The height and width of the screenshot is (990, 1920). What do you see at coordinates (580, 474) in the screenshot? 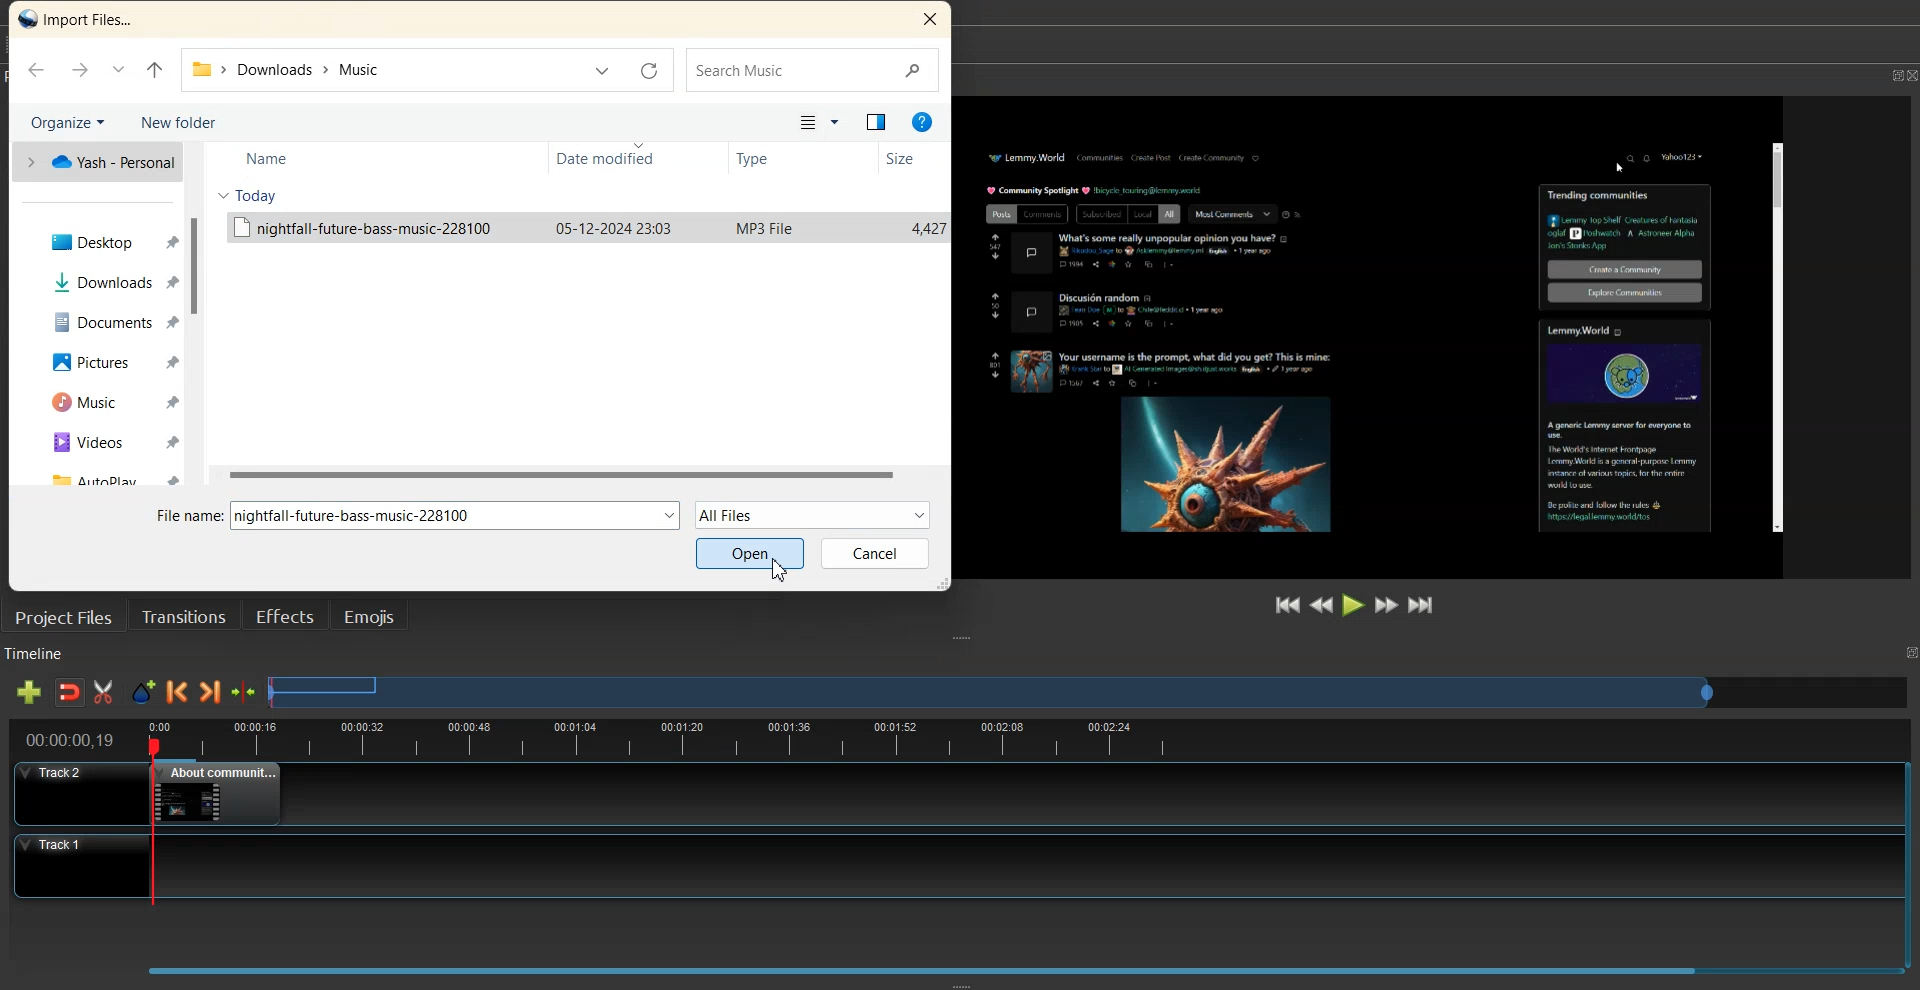
I see `Horizontal Scrollbar` at bounding box center [580, 474].